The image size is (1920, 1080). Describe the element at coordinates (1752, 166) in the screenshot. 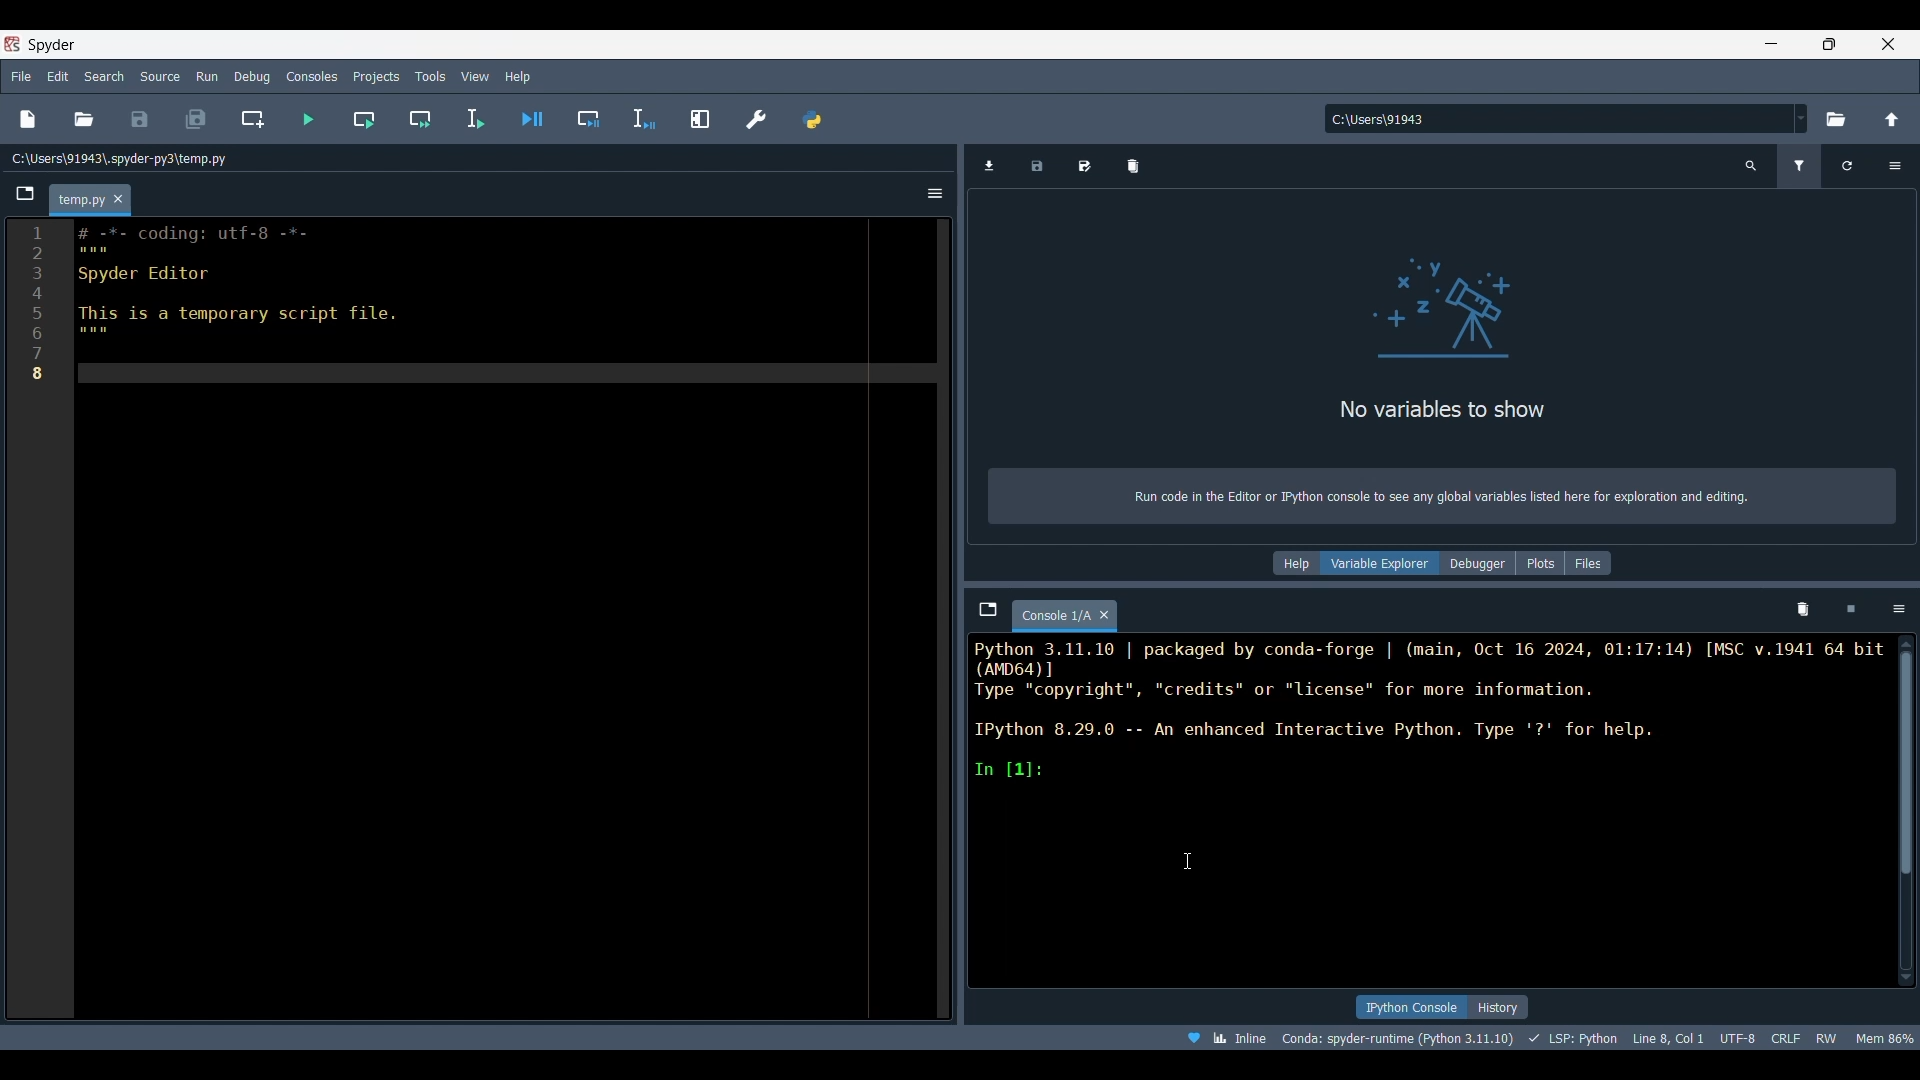

I see `Search variable names and types` at that location.